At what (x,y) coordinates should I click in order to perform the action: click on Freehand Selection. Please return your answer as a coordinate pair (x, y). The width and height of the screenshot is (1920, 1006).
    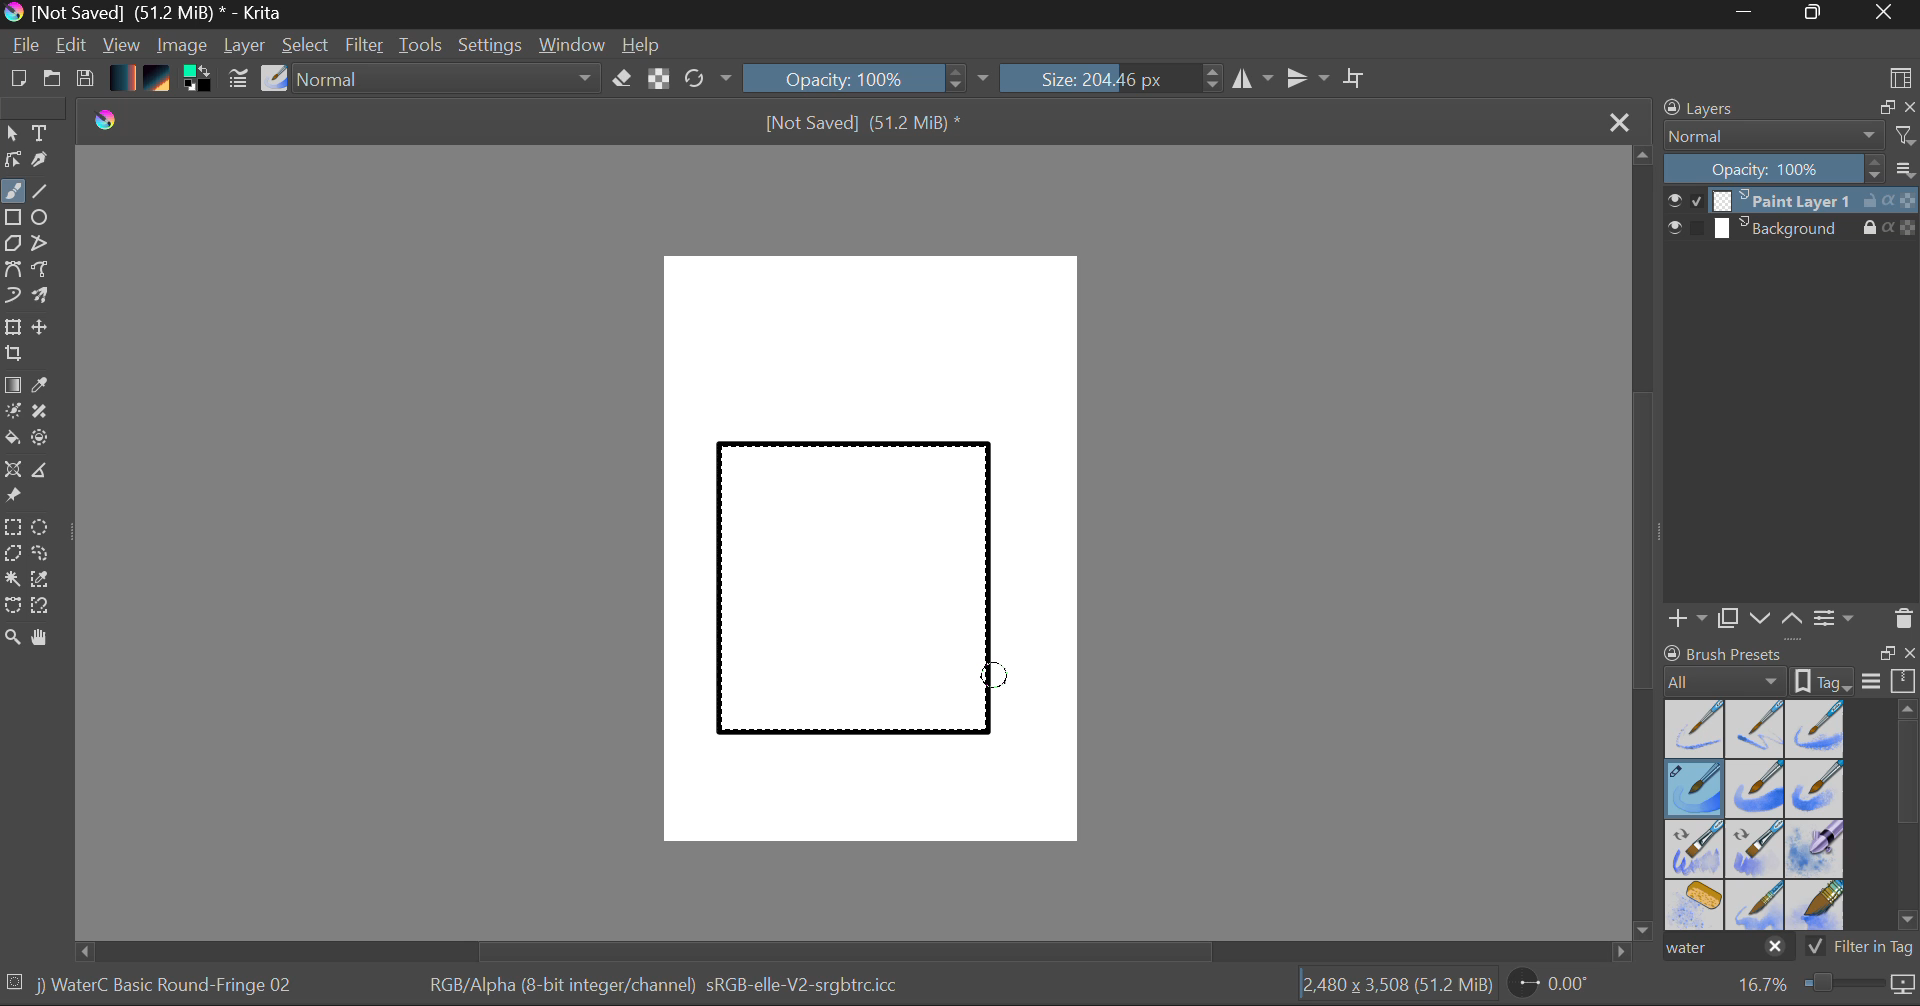
    Looking at the image, I should click on (41, 556).